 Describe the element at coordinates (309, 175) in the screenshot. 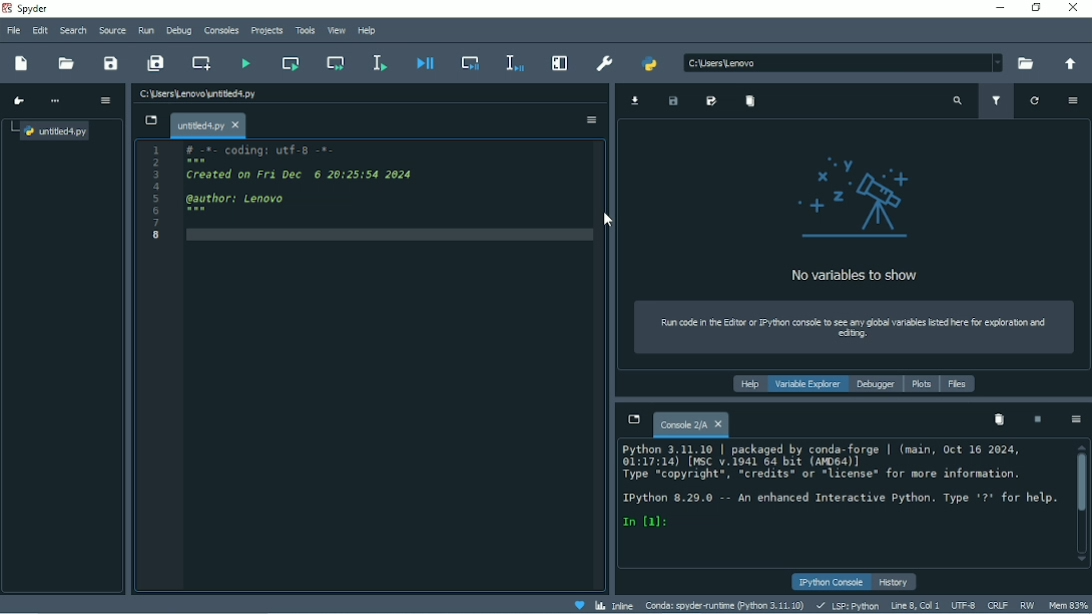

I see `Created on date and time` at that location.